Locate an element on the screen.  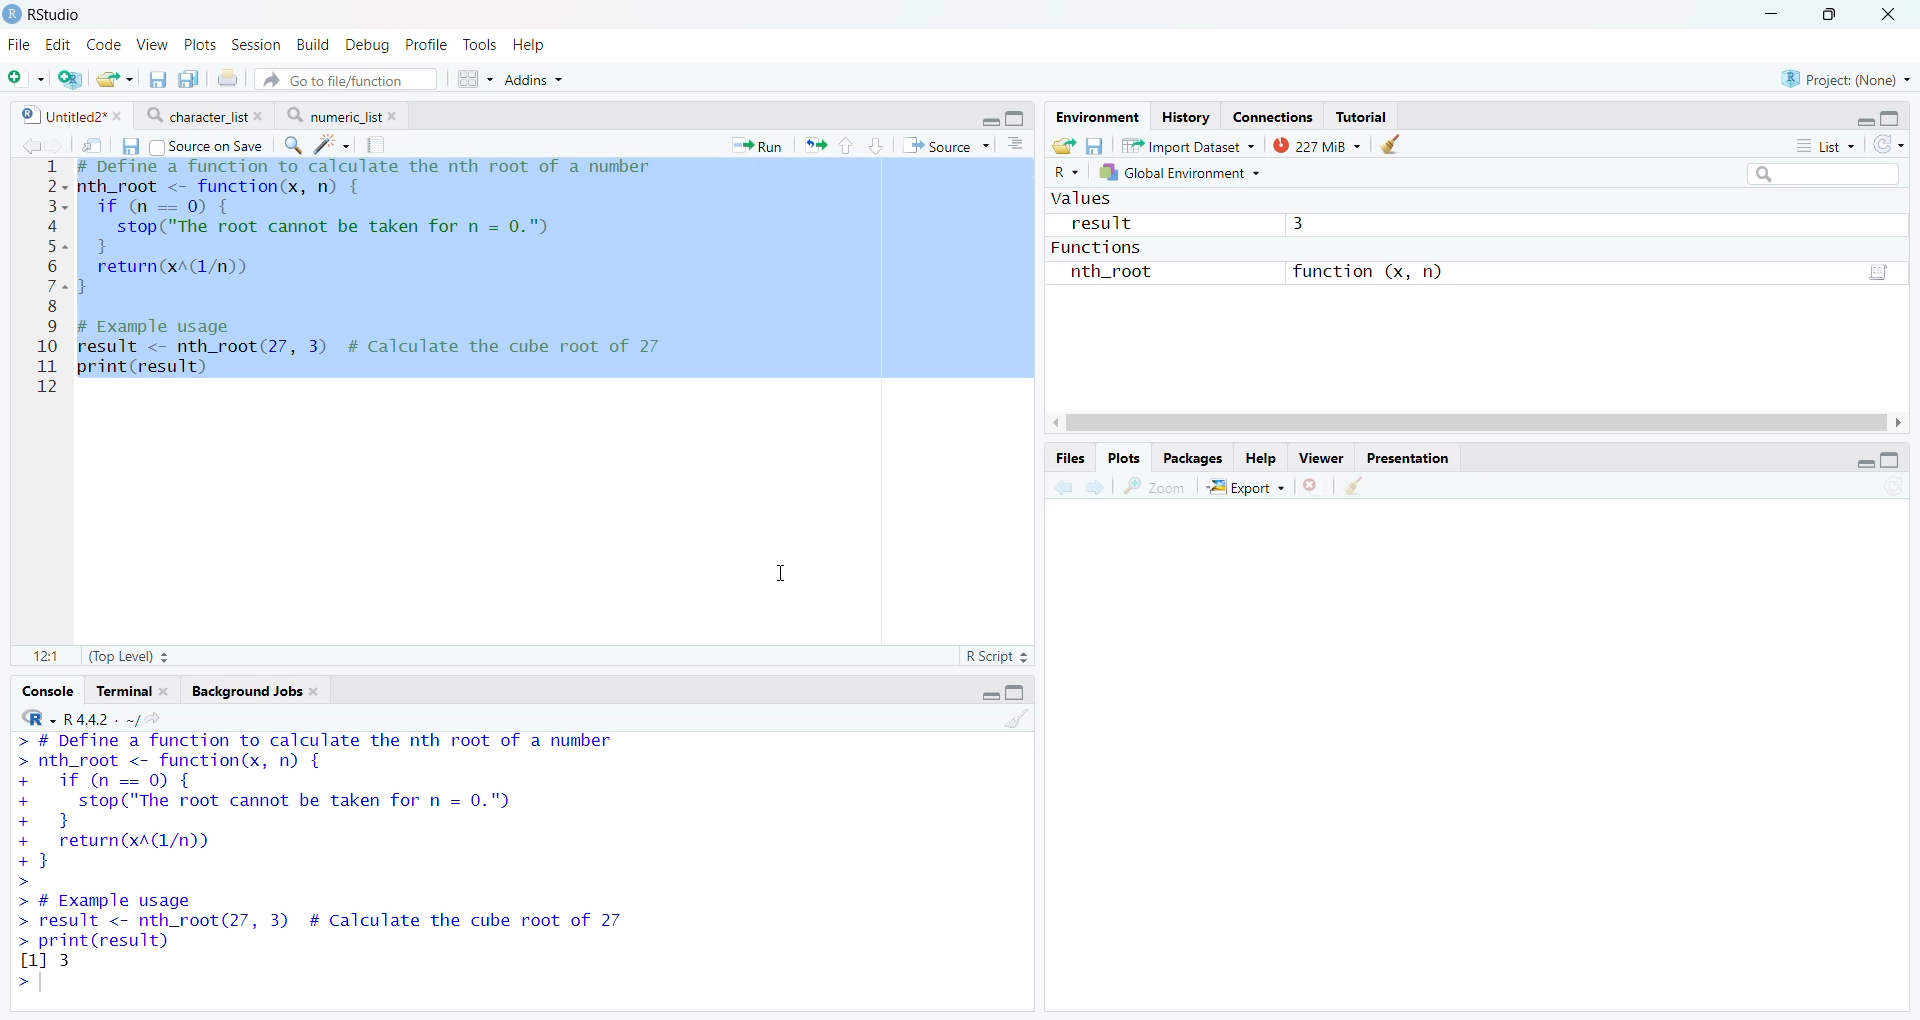
Workspace panes is located at coordinates (473, 80).